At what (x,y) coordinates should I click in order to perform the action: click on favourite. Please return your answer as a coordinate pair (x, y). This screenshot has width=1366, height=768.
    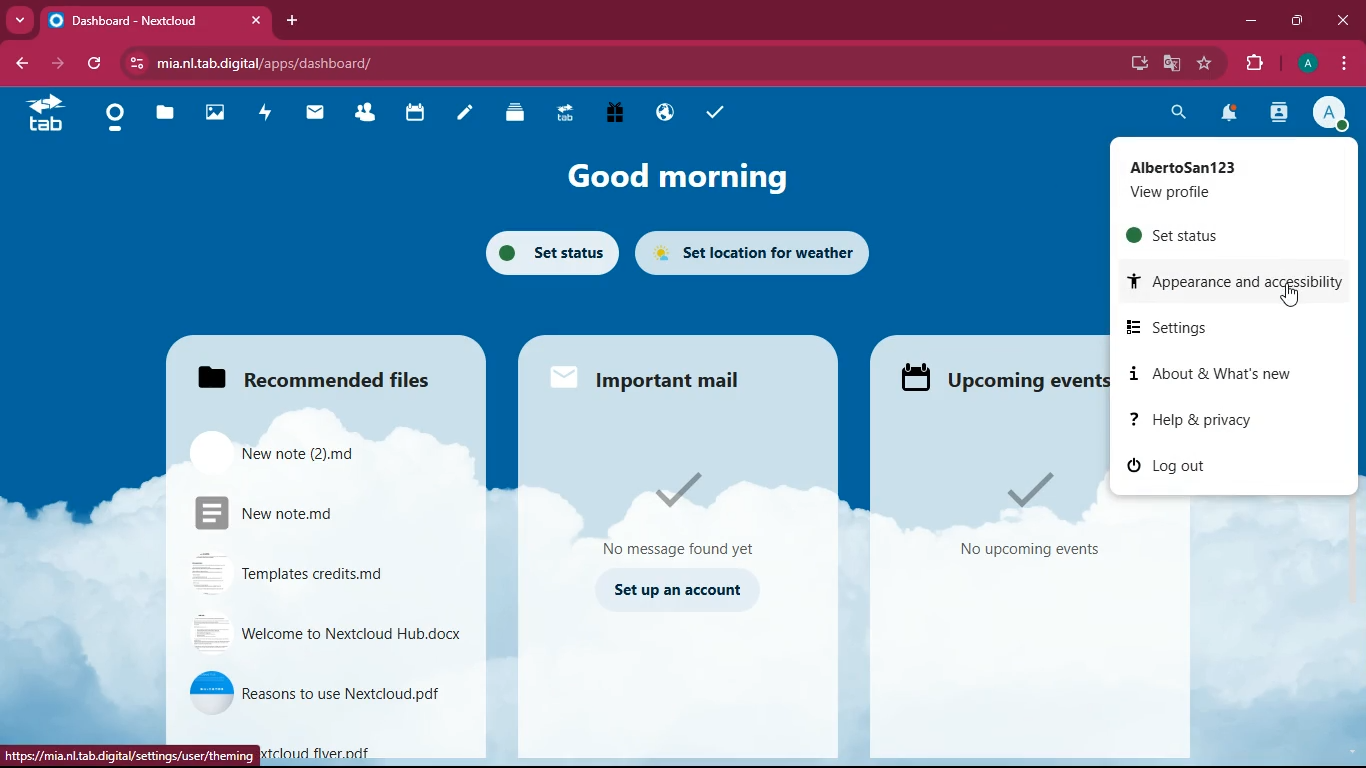
    Looking at the image, I should click on (1207, 61).